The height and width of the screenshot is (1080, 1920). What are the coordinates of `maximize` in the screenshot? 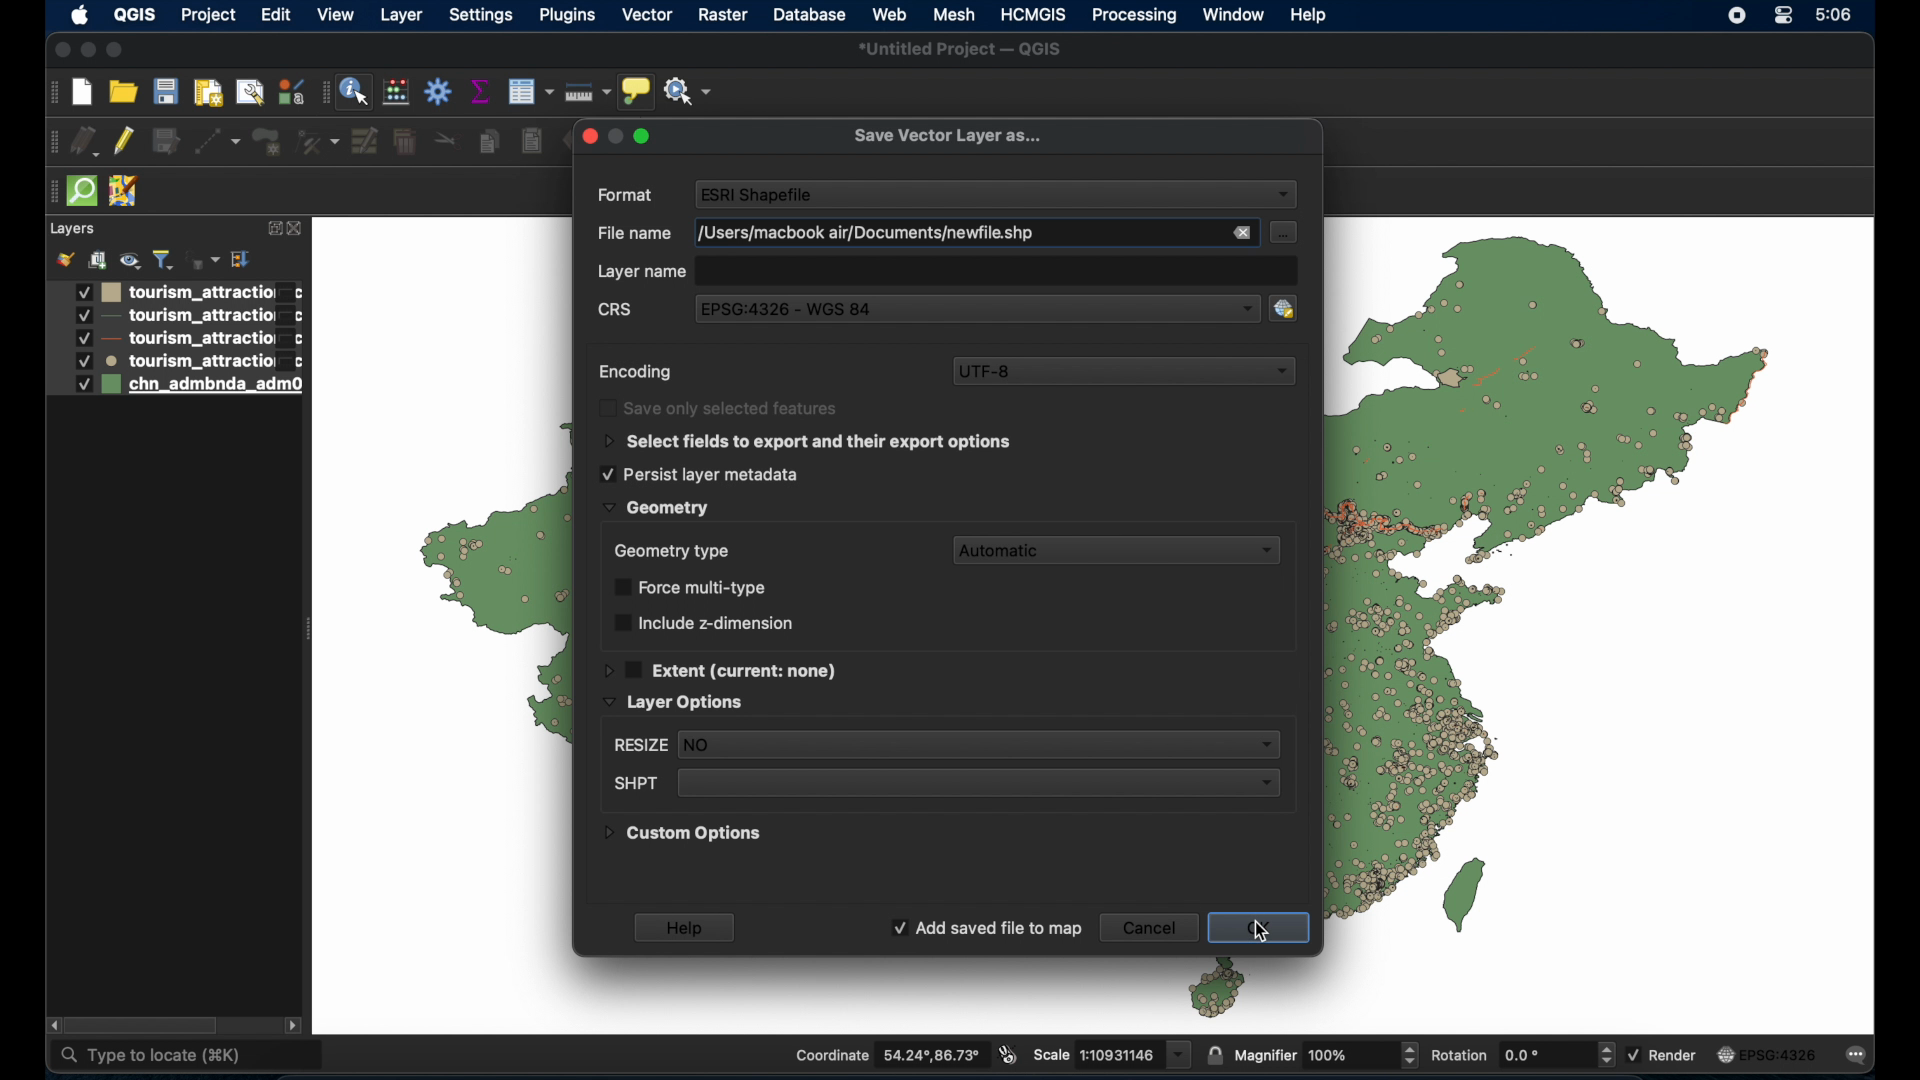 It's located at (119, 49).